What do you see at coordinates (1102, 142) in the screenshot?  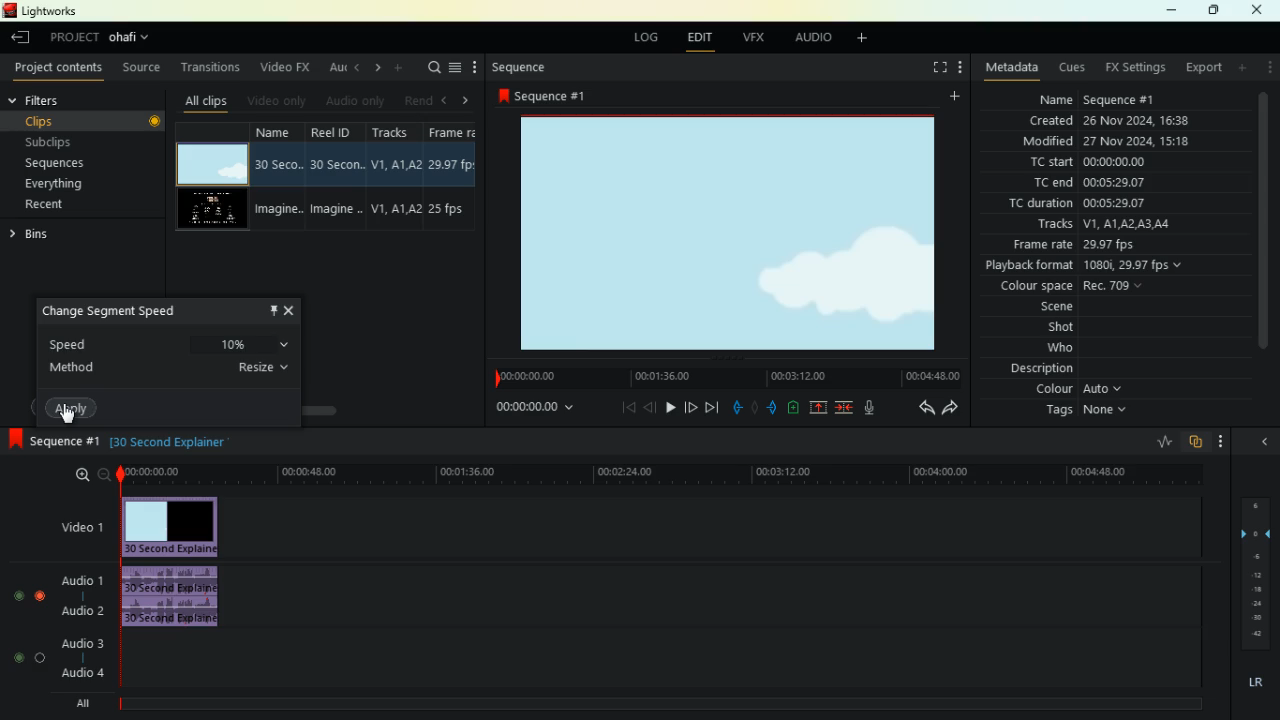 I see `modified` at bounding box center [1102, 142].